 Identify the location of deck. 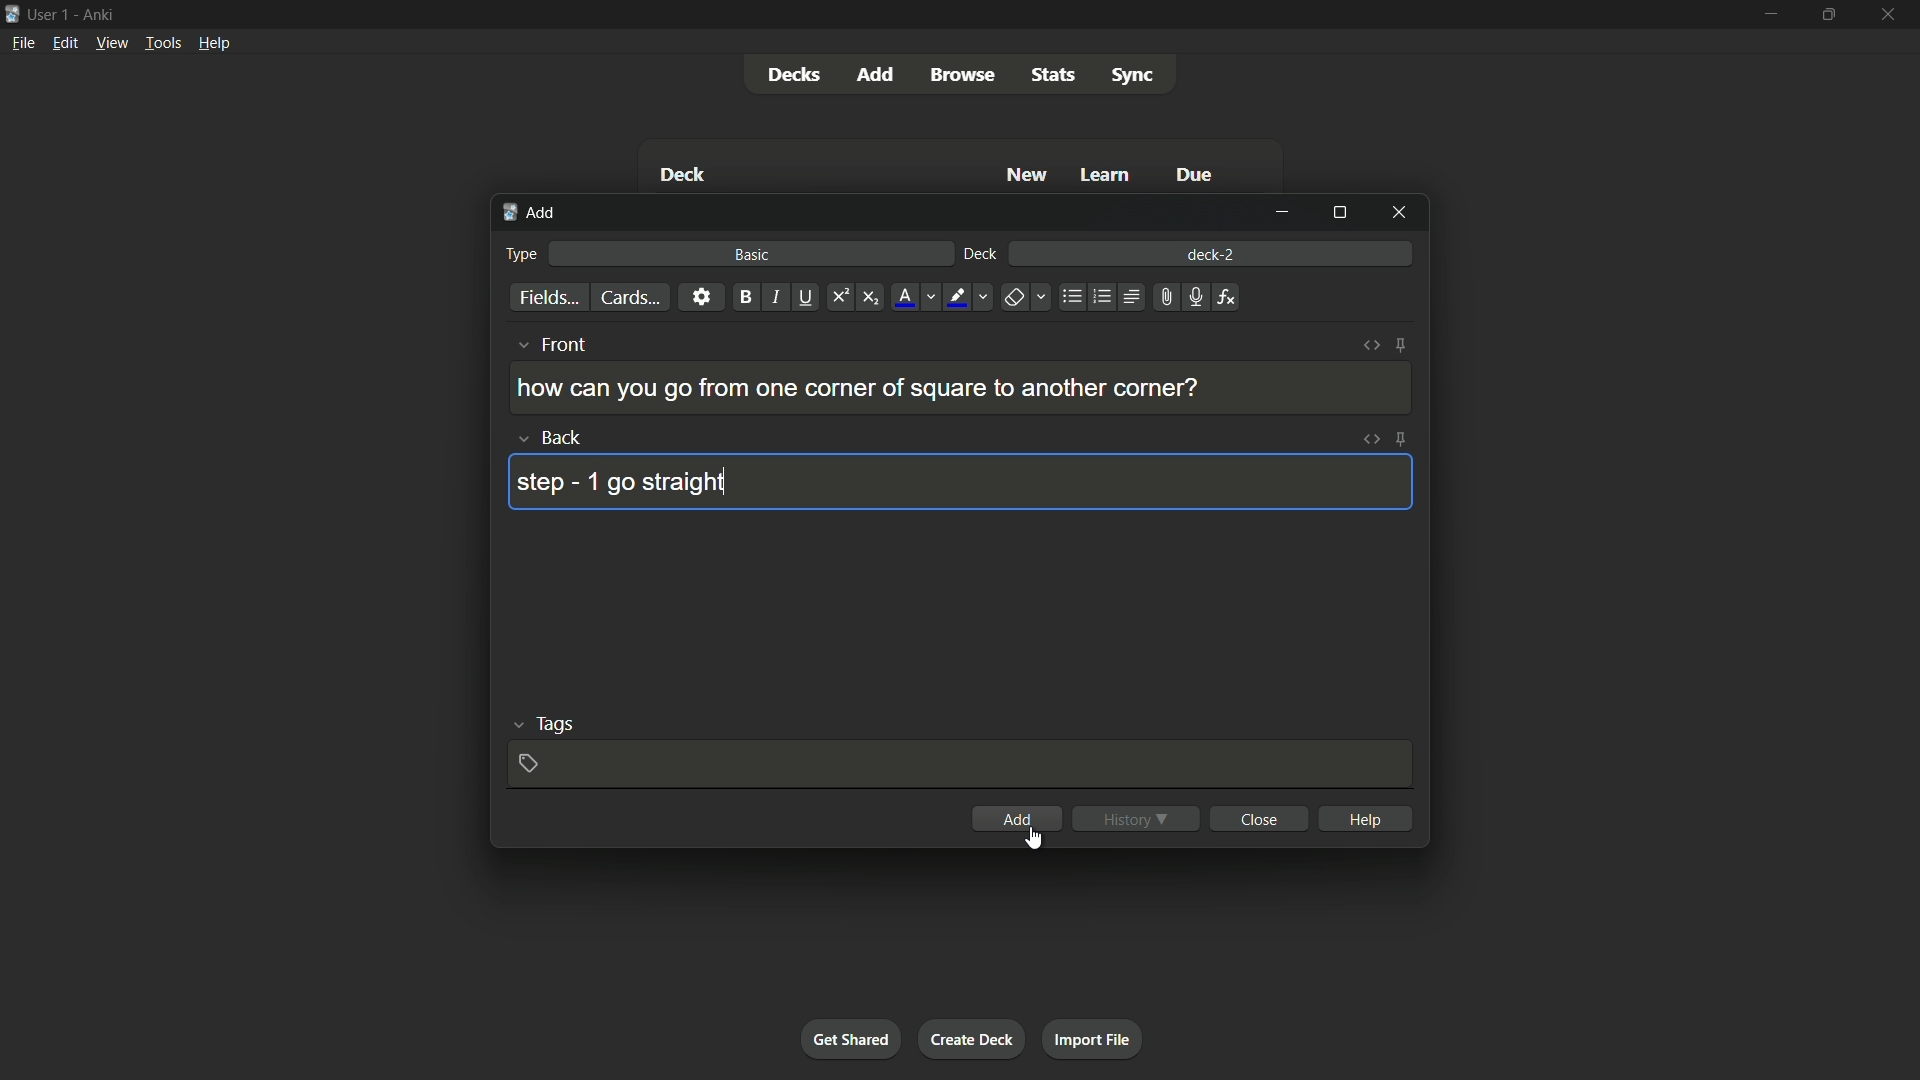
(983, 255).